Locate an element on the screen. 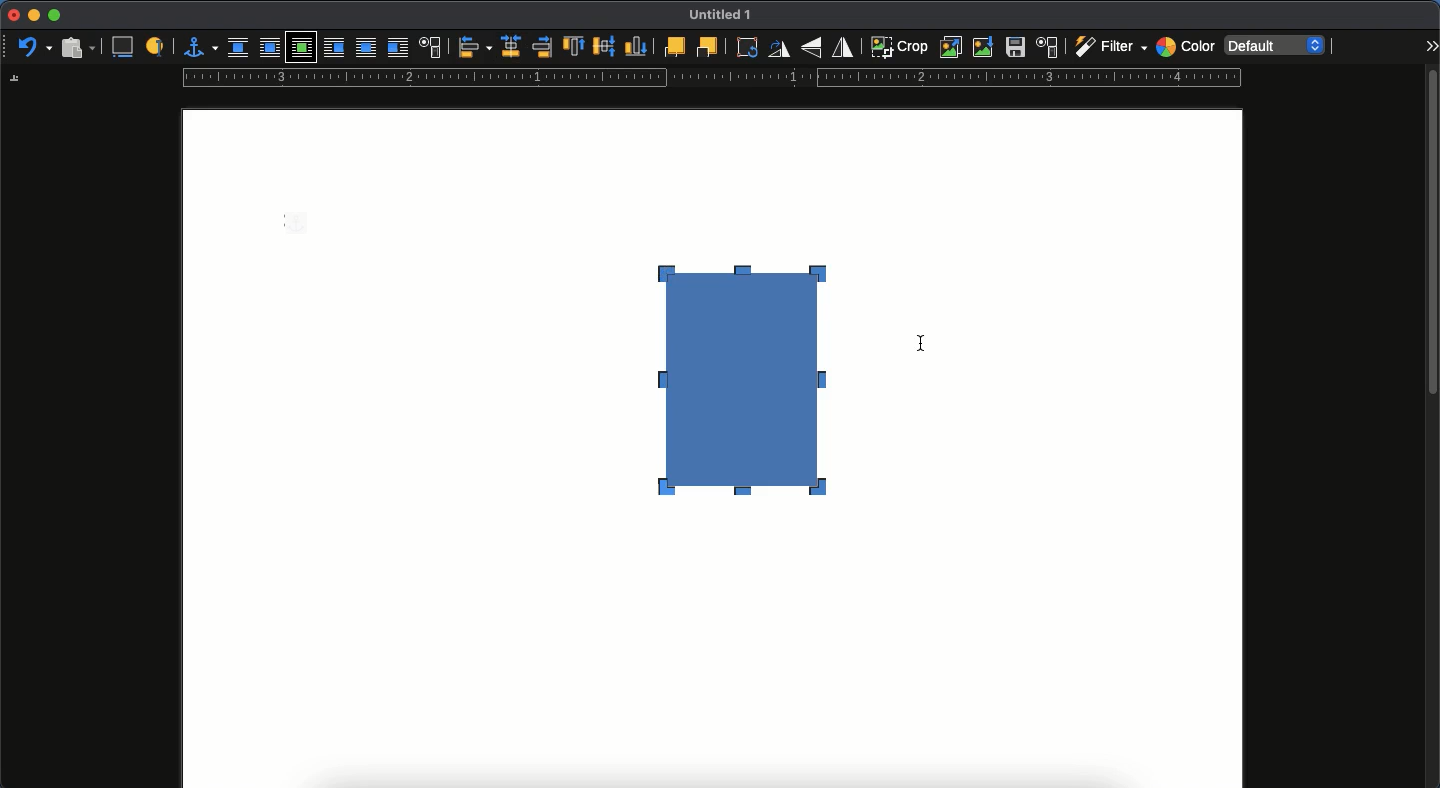  compress is located at coordinates (984, 47).